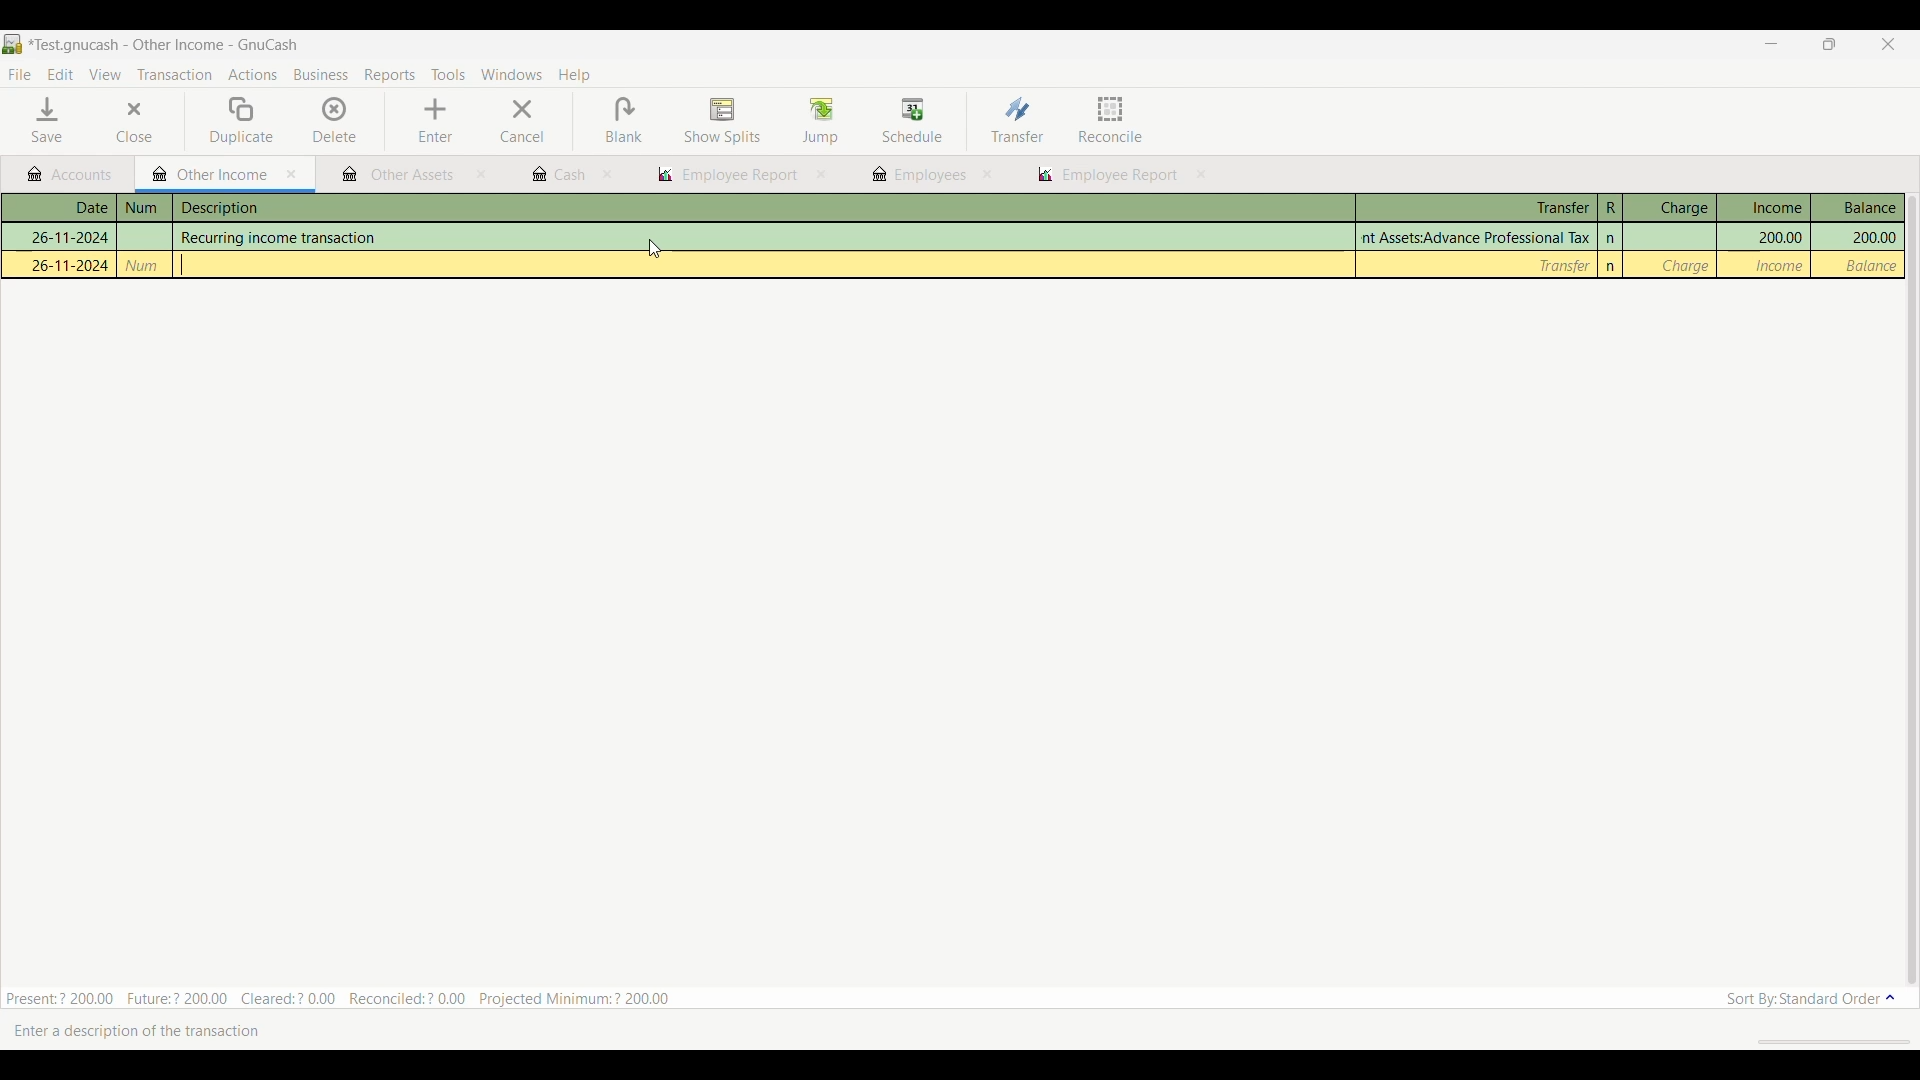 This screenshot has width=1920, height=1080. What do you see at coordinates (1669, 208) in the screenshot?
I see `Charge column` at bounding box center [1669, 208].